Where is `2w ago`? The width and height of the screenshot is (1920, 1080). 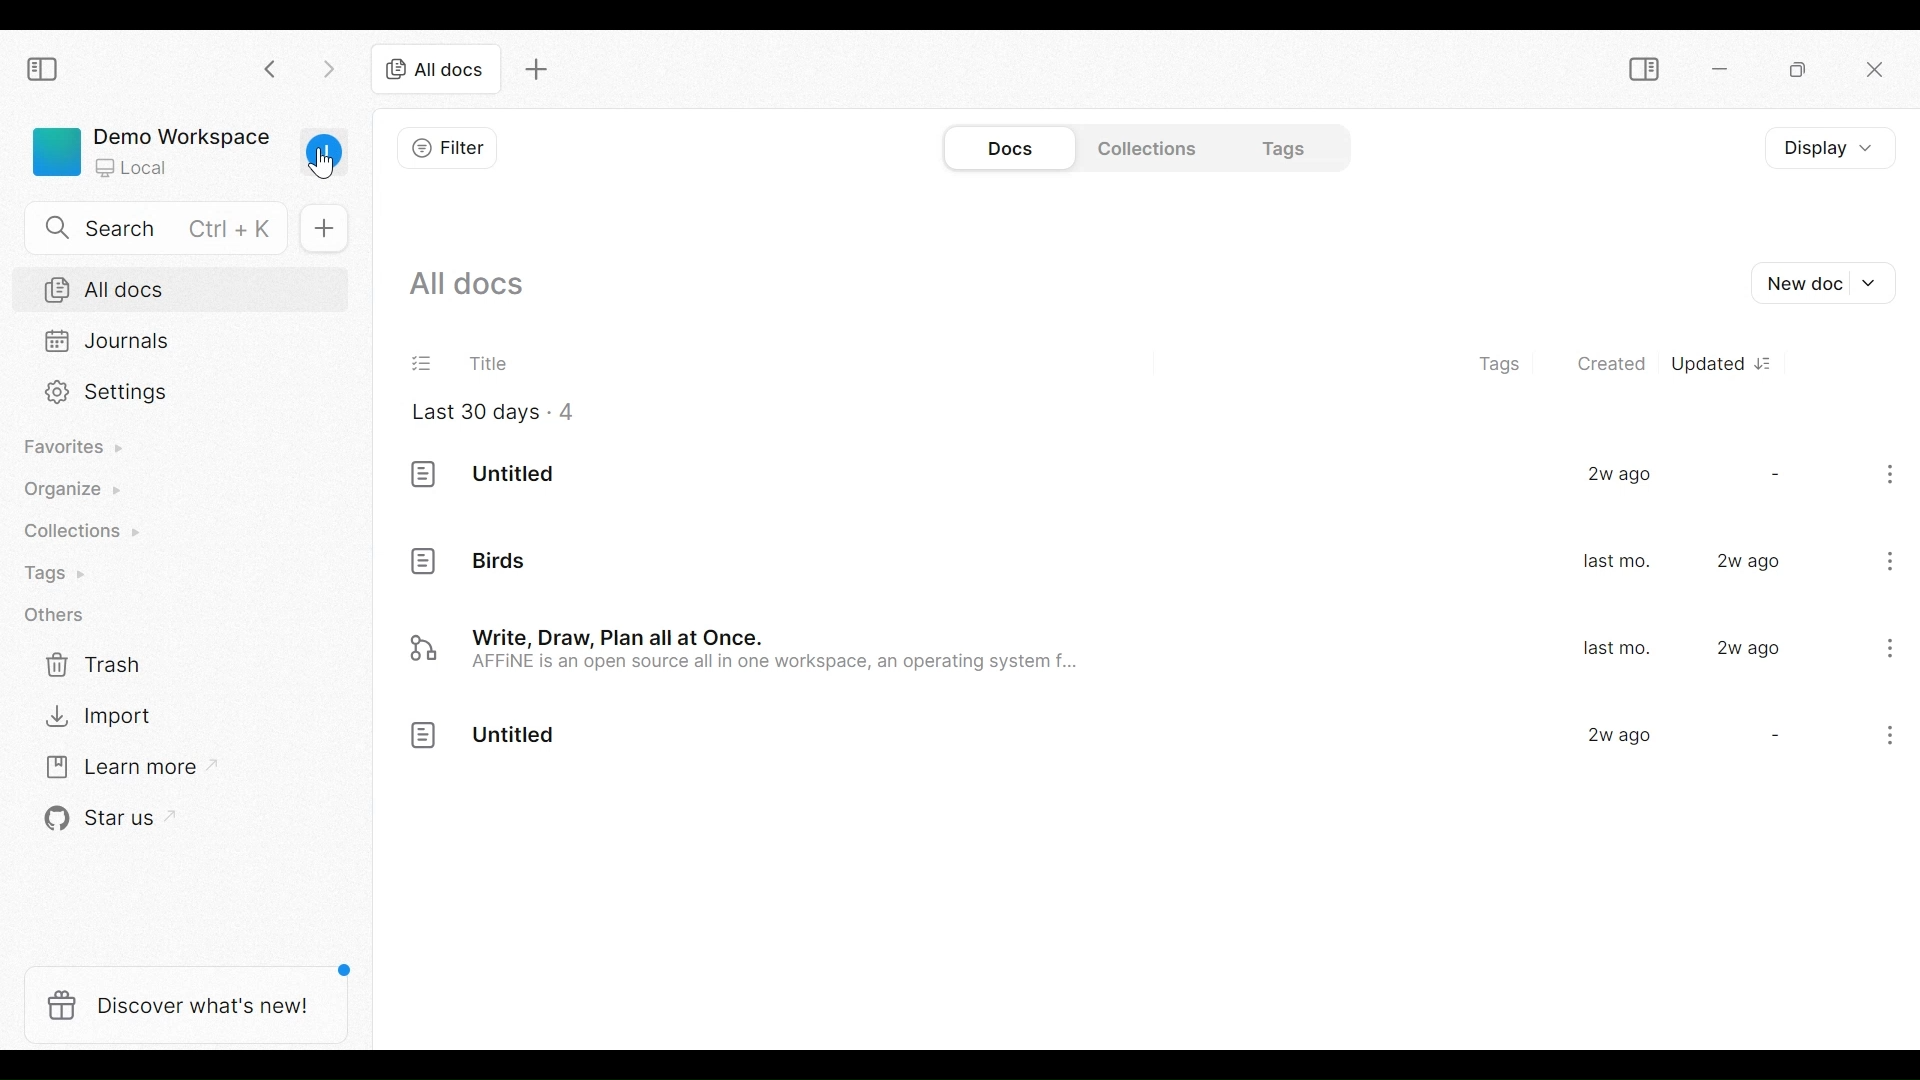
2w ago is located at coordinates (1620, 476).